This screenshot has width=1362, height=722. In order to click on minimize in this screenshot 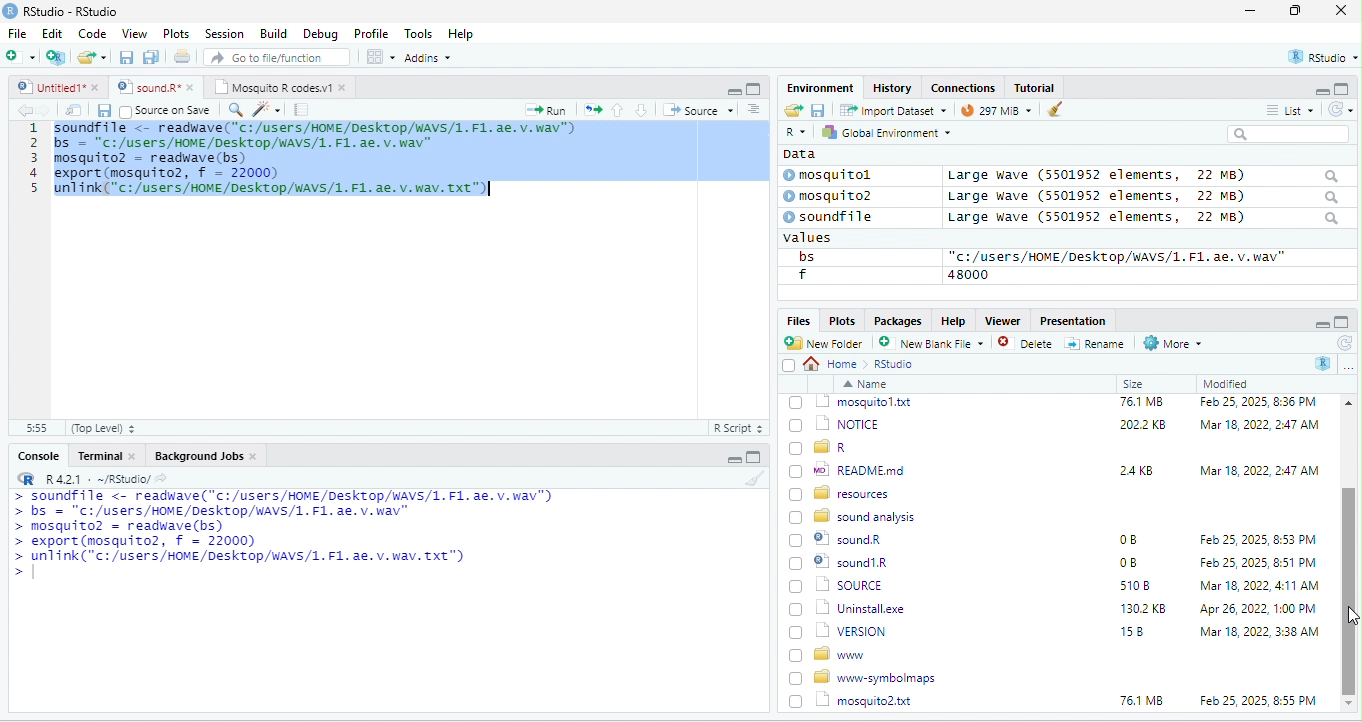, I will do `click(1314, 90)`.